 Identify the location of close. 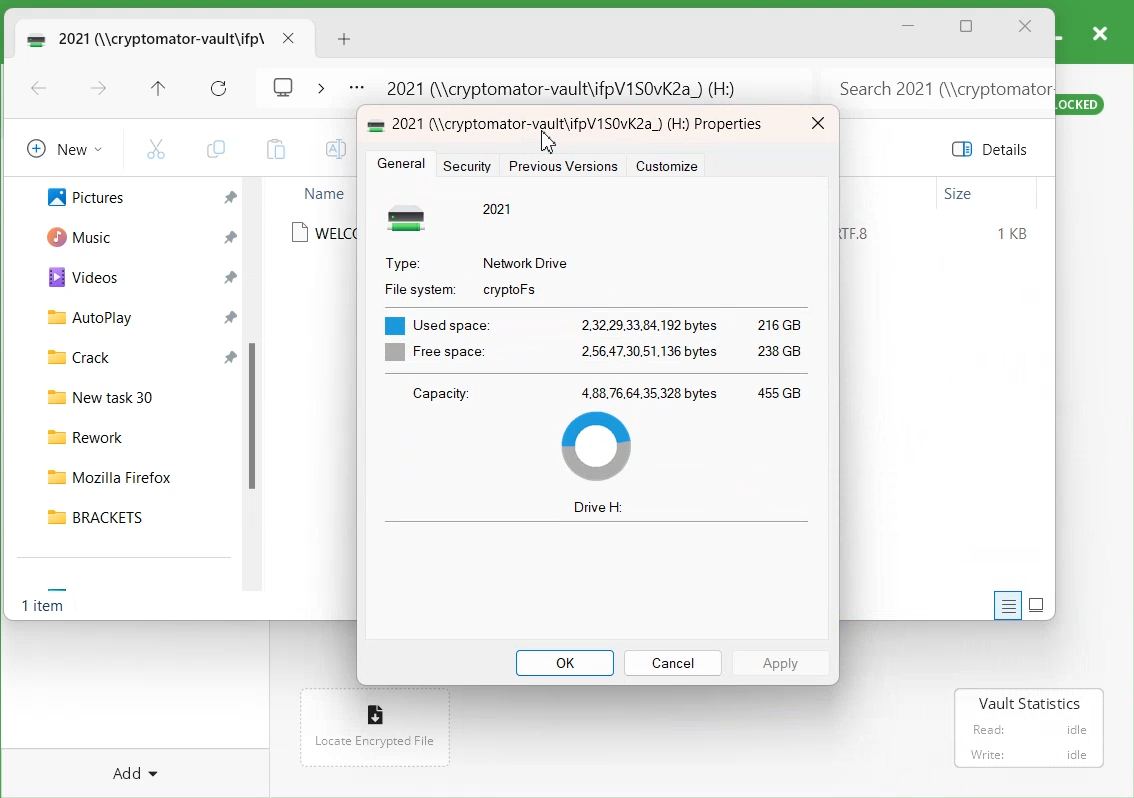
(1099, 32).